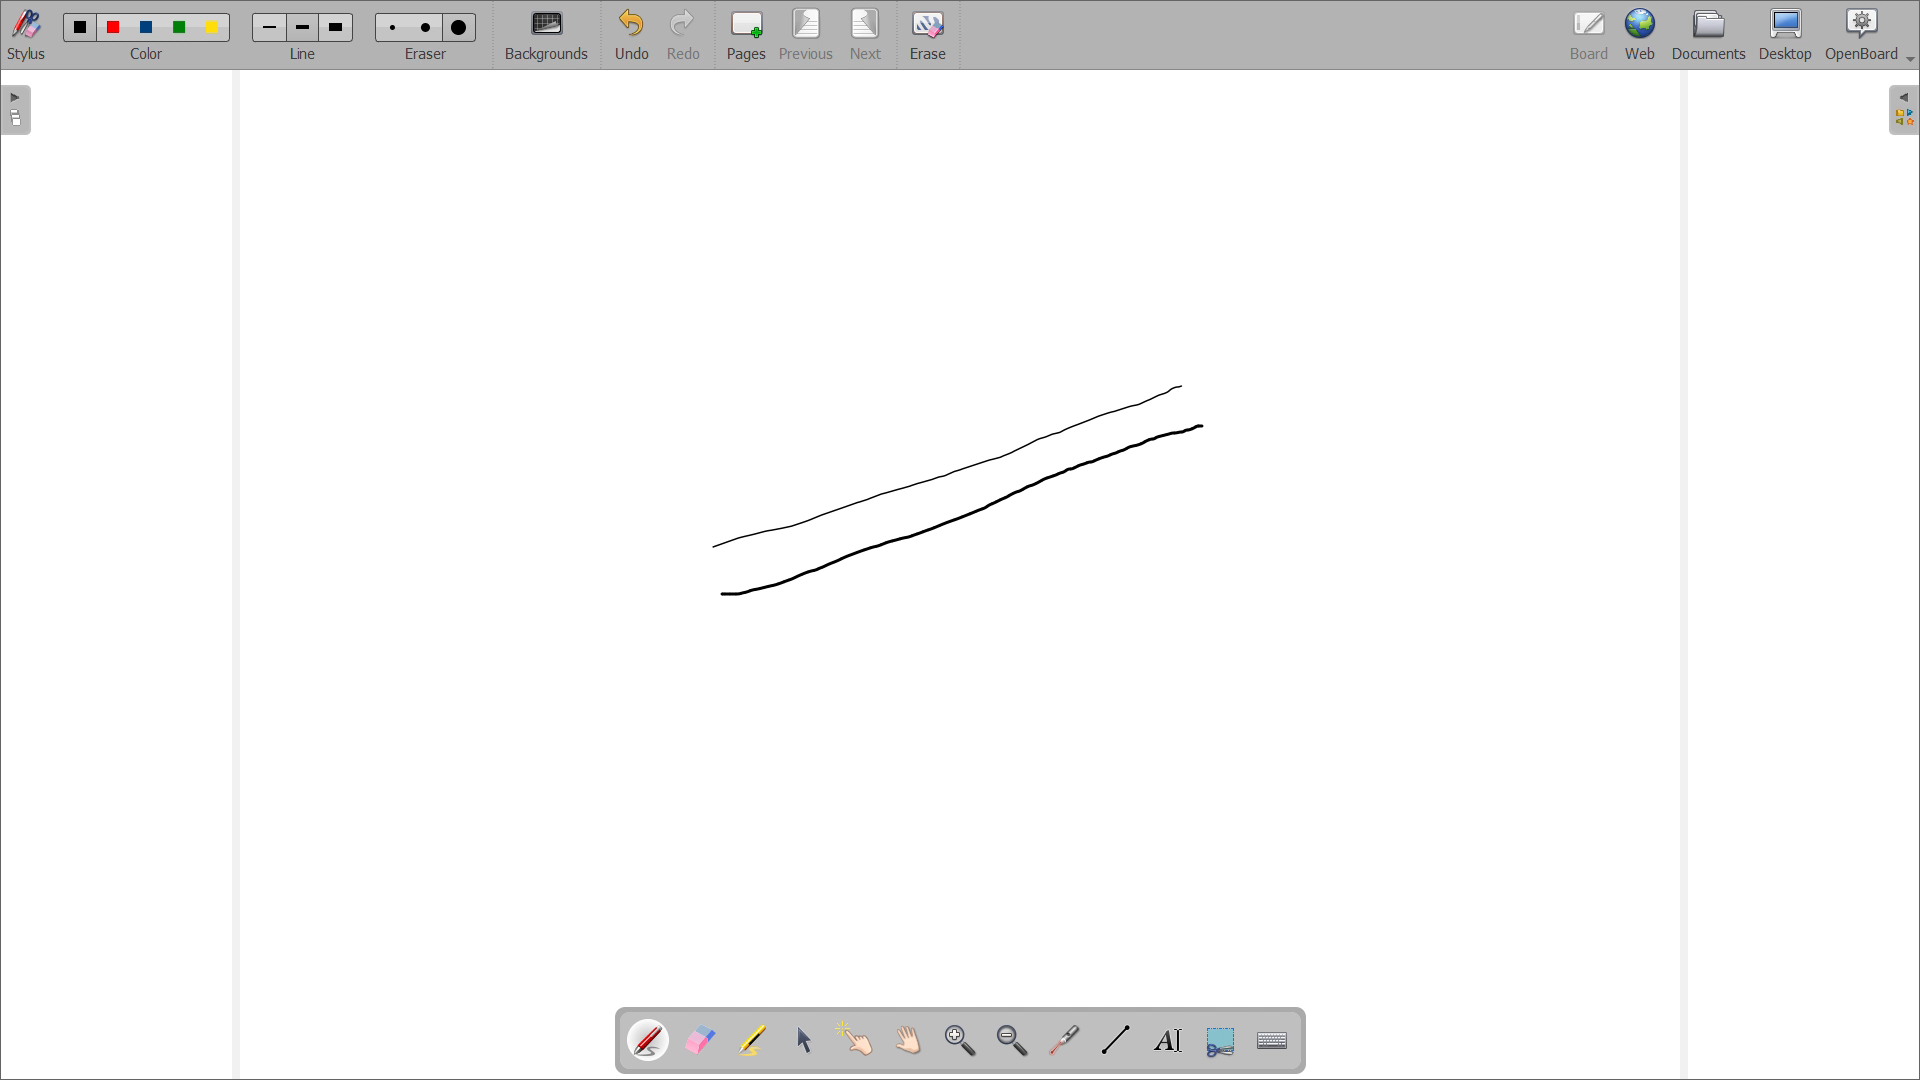  Describe the element at coordinates (1785, 35) in the screenshot. I see `desktop` at that location.